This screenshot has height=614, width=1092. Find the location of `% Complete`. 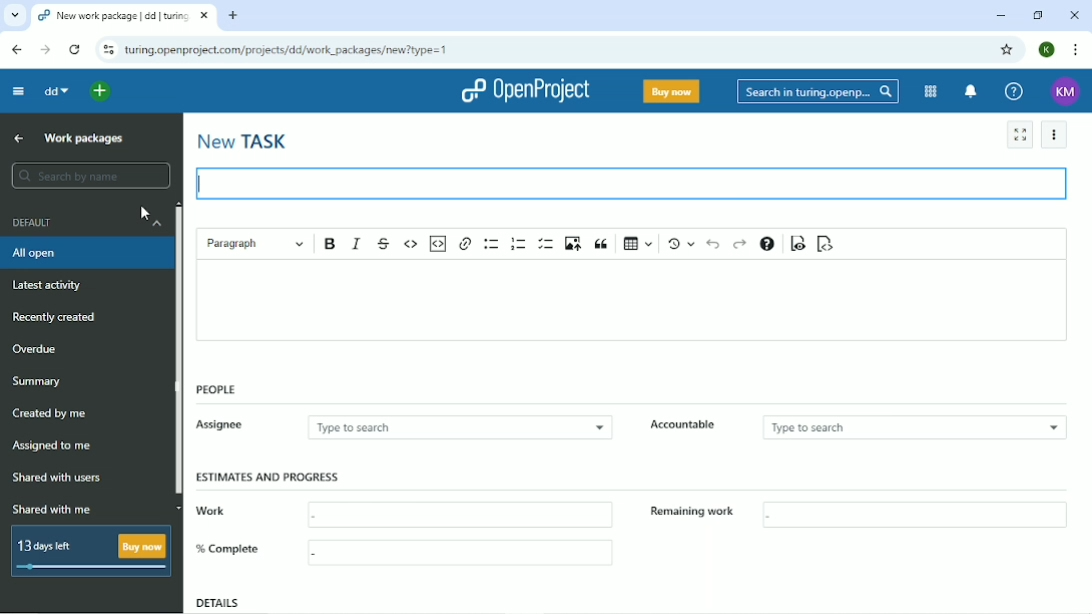

% Complete is located at coordinates (226, 553).